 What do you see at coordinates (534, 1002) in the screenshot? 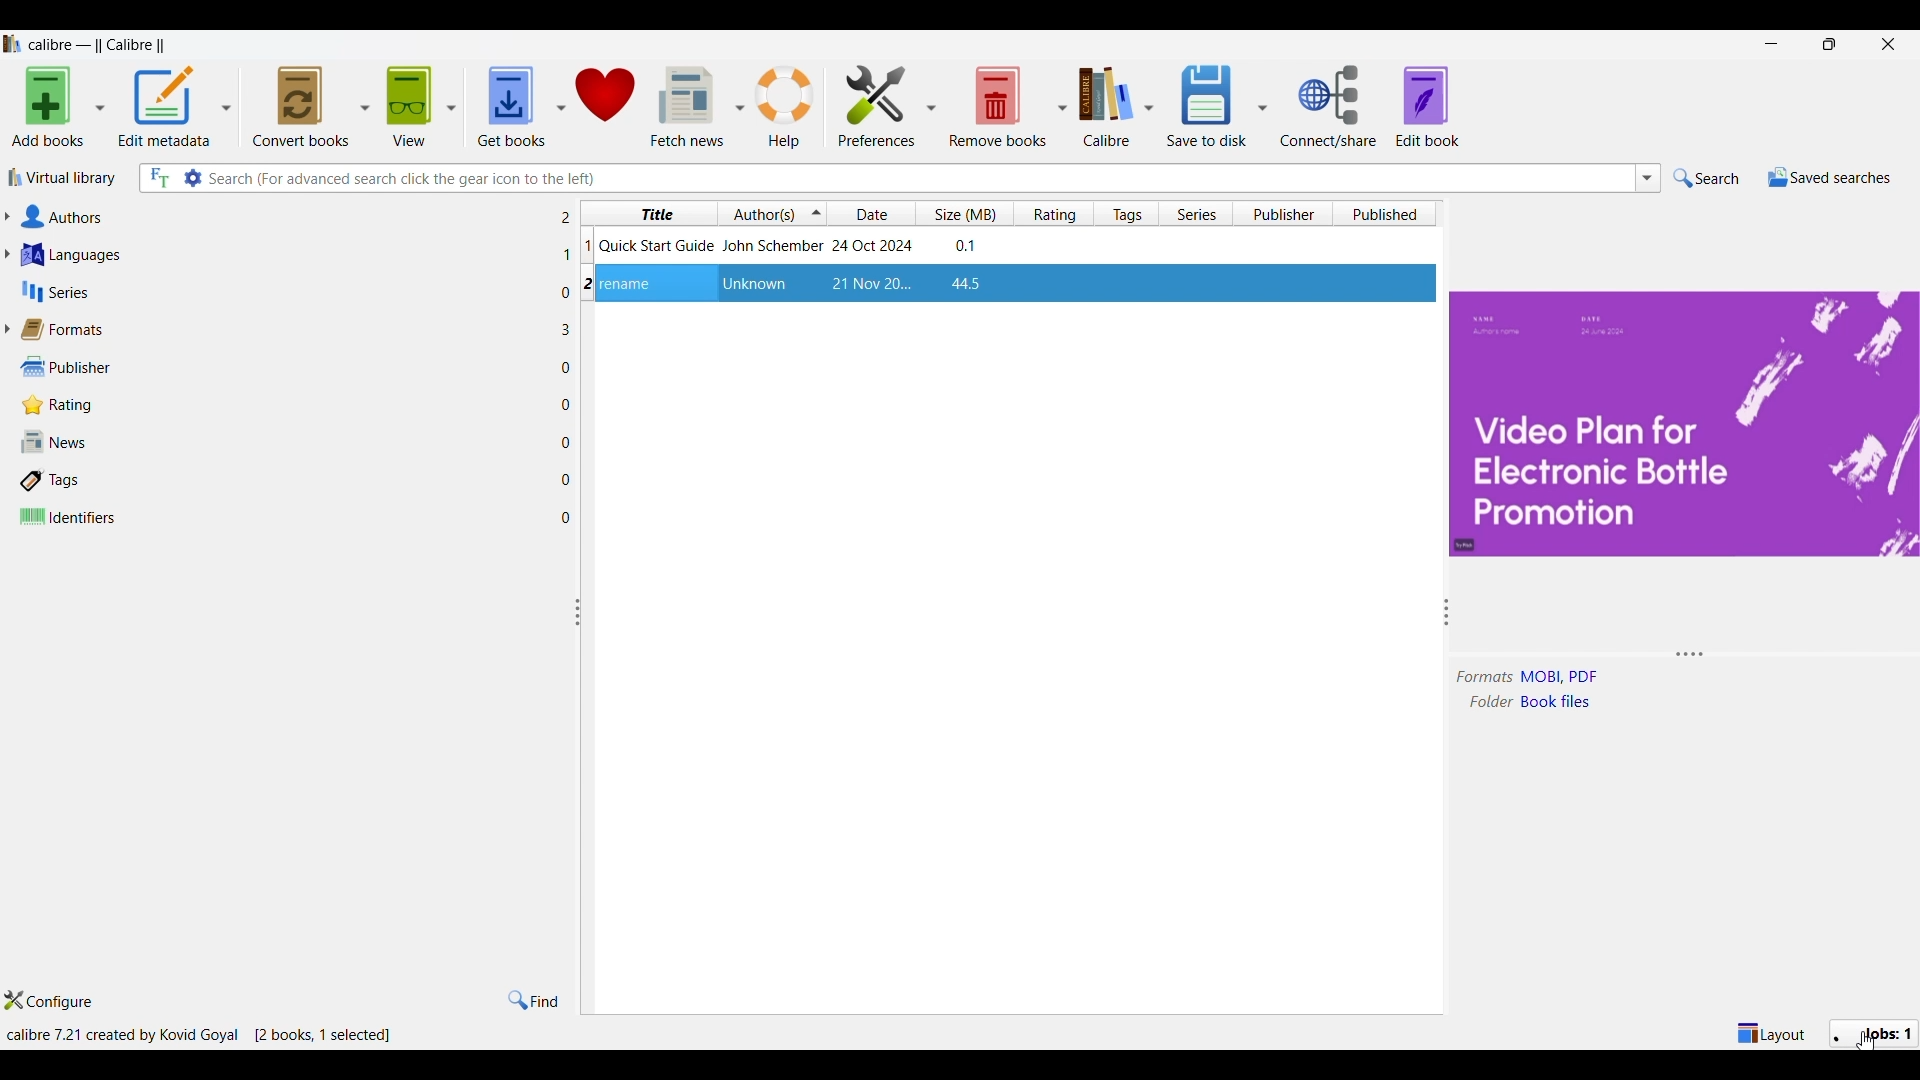
I see `Find` at bounding box center [534, 1002].